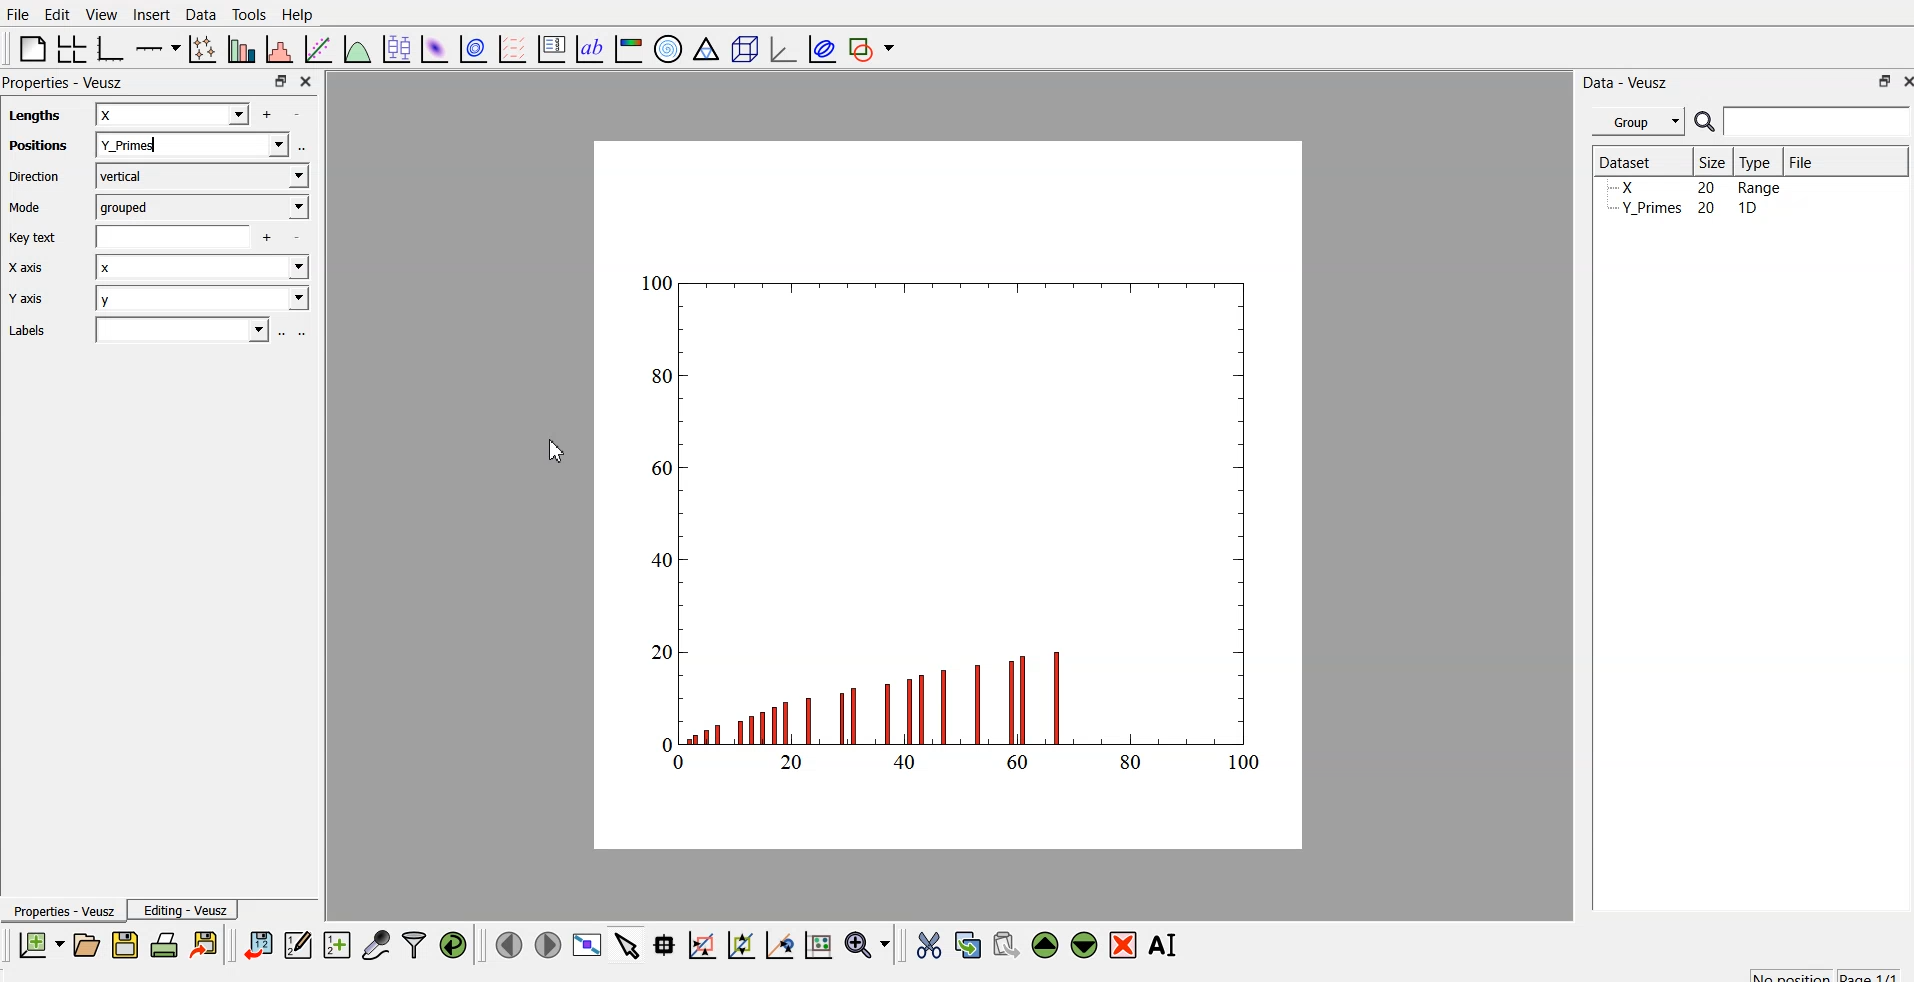 This screenshot has height=982, width=1914. Describe the element at coordinates (136, 112) in the screenshot. I see `lengths x` at that location.